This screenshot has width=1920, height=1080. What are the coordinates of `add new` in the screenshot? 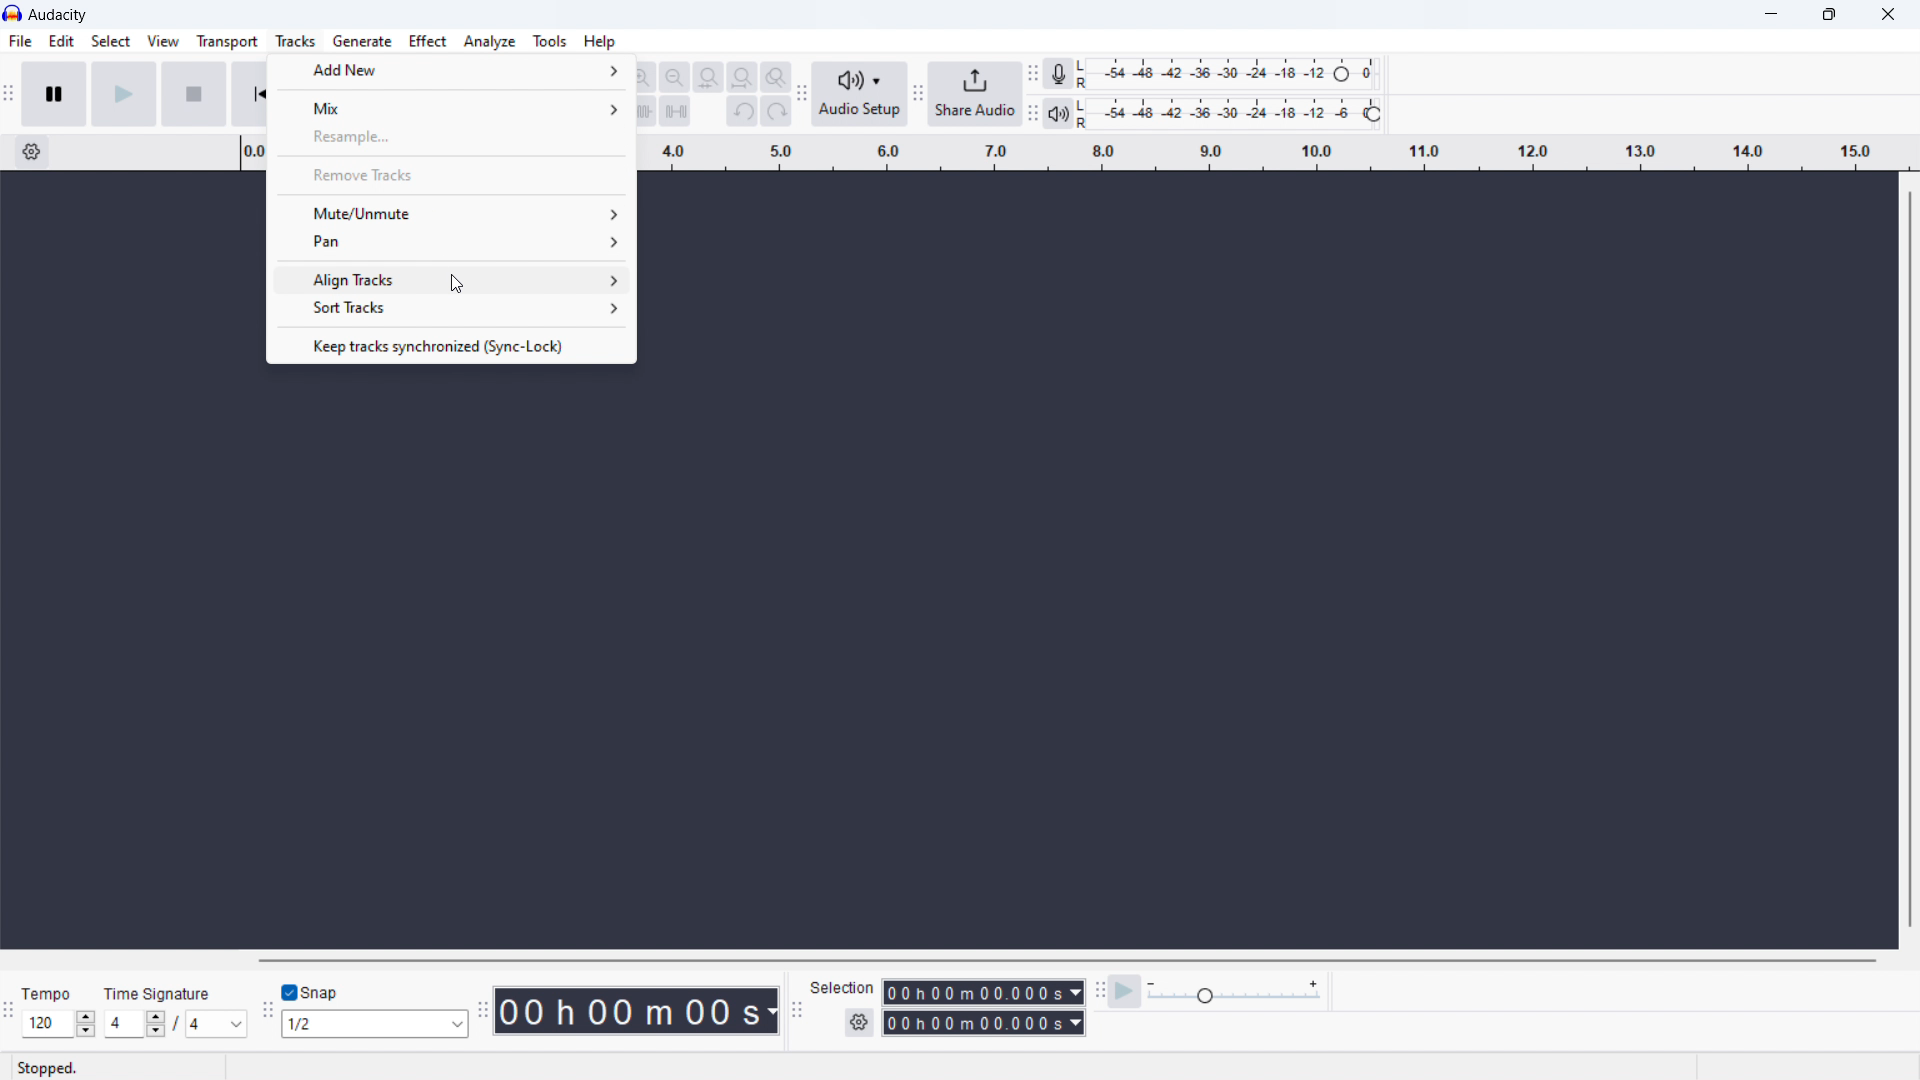 It's located at (450, 71).